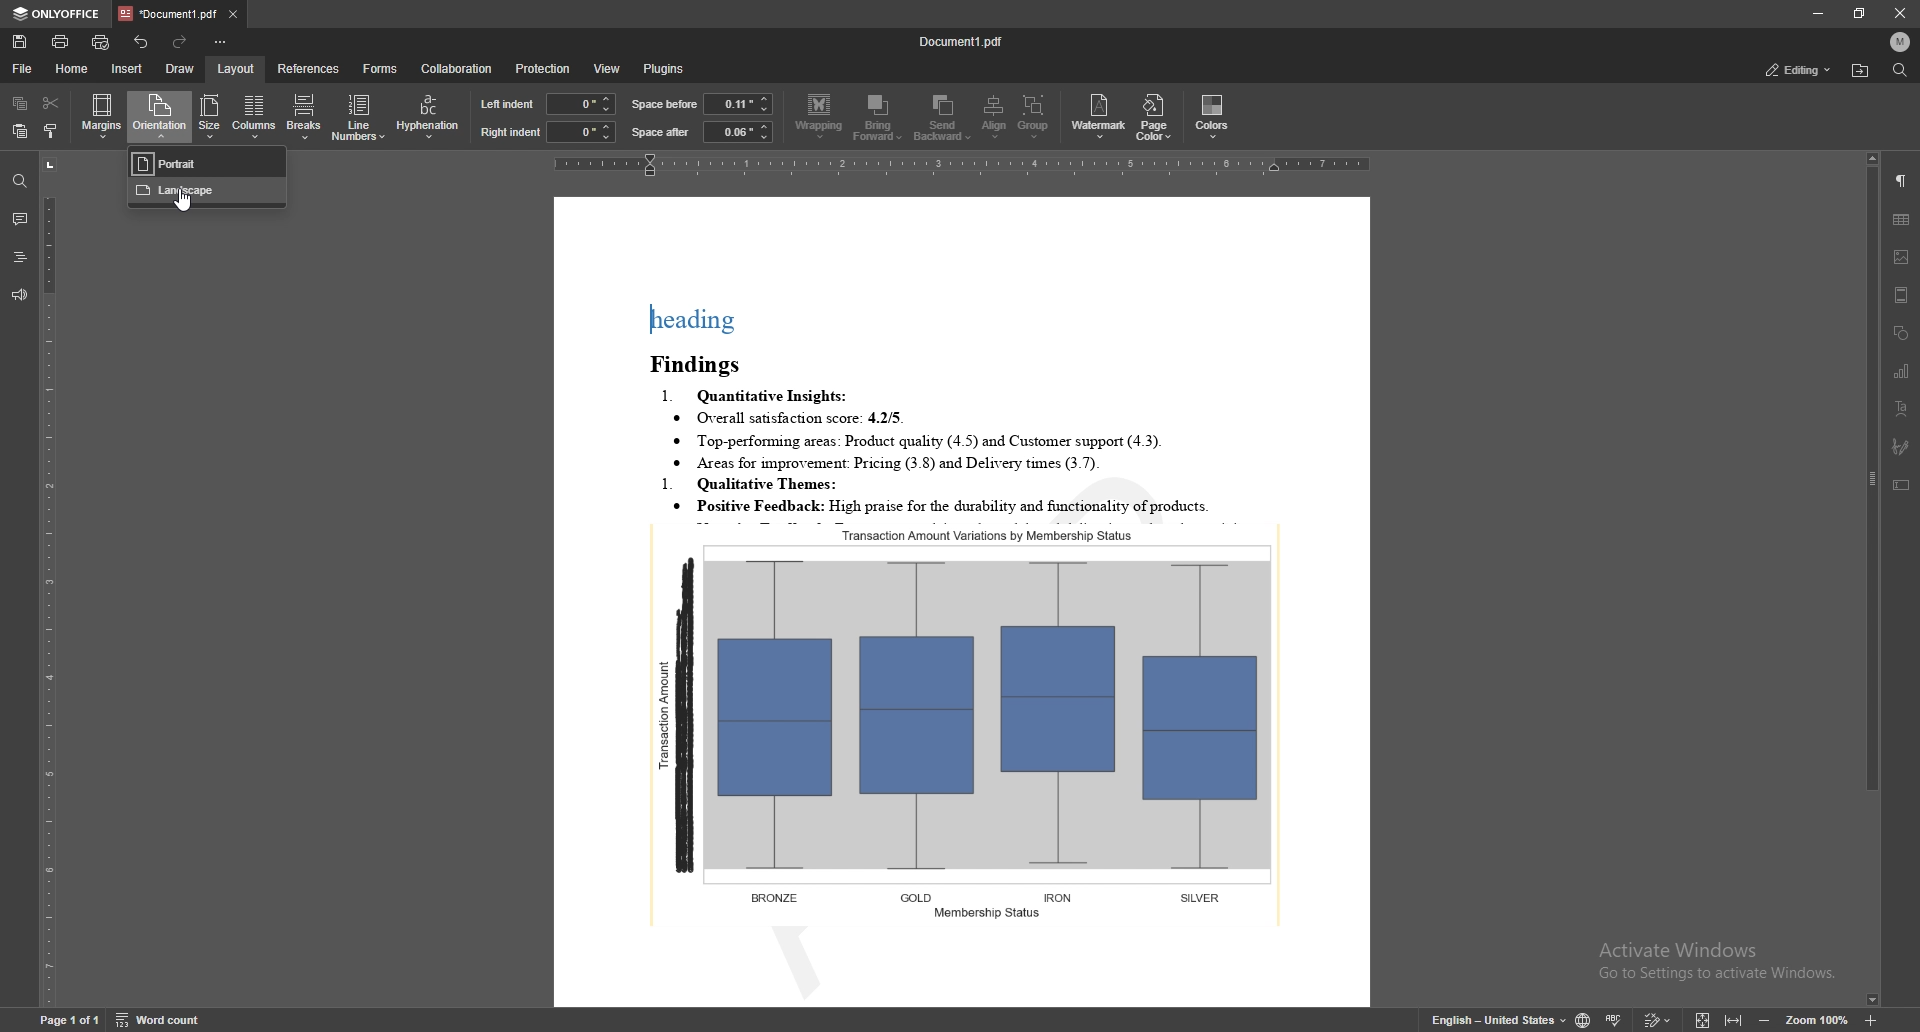 Image resolution: width=1920 pixels, height=1032 pixels. What do you see at coordinates (101, 42) in the screenshot?
I see `quick print` at bounding box center [101, 42].